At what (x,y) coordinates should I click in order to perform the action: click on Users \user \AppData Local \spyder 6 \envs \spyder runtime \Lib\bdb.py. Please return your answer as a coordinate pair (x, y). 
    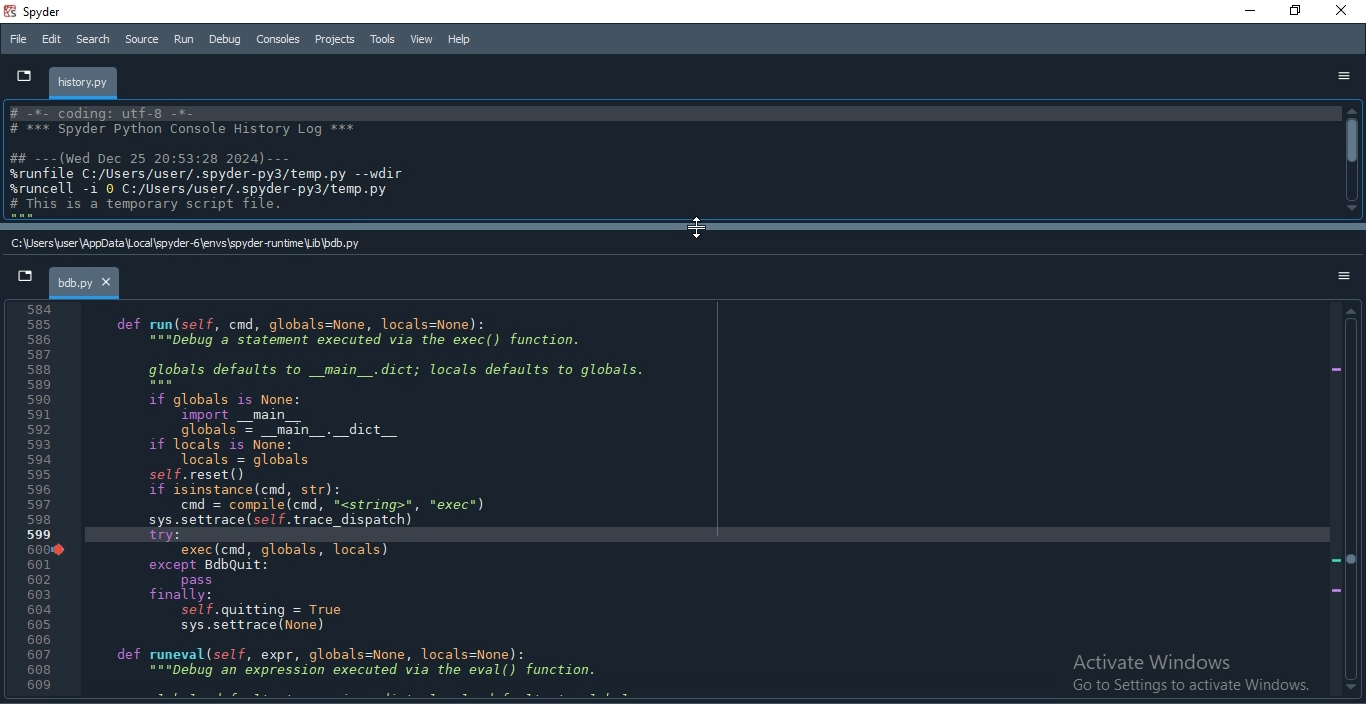
    Looking at the image, I should click on (190, 242).